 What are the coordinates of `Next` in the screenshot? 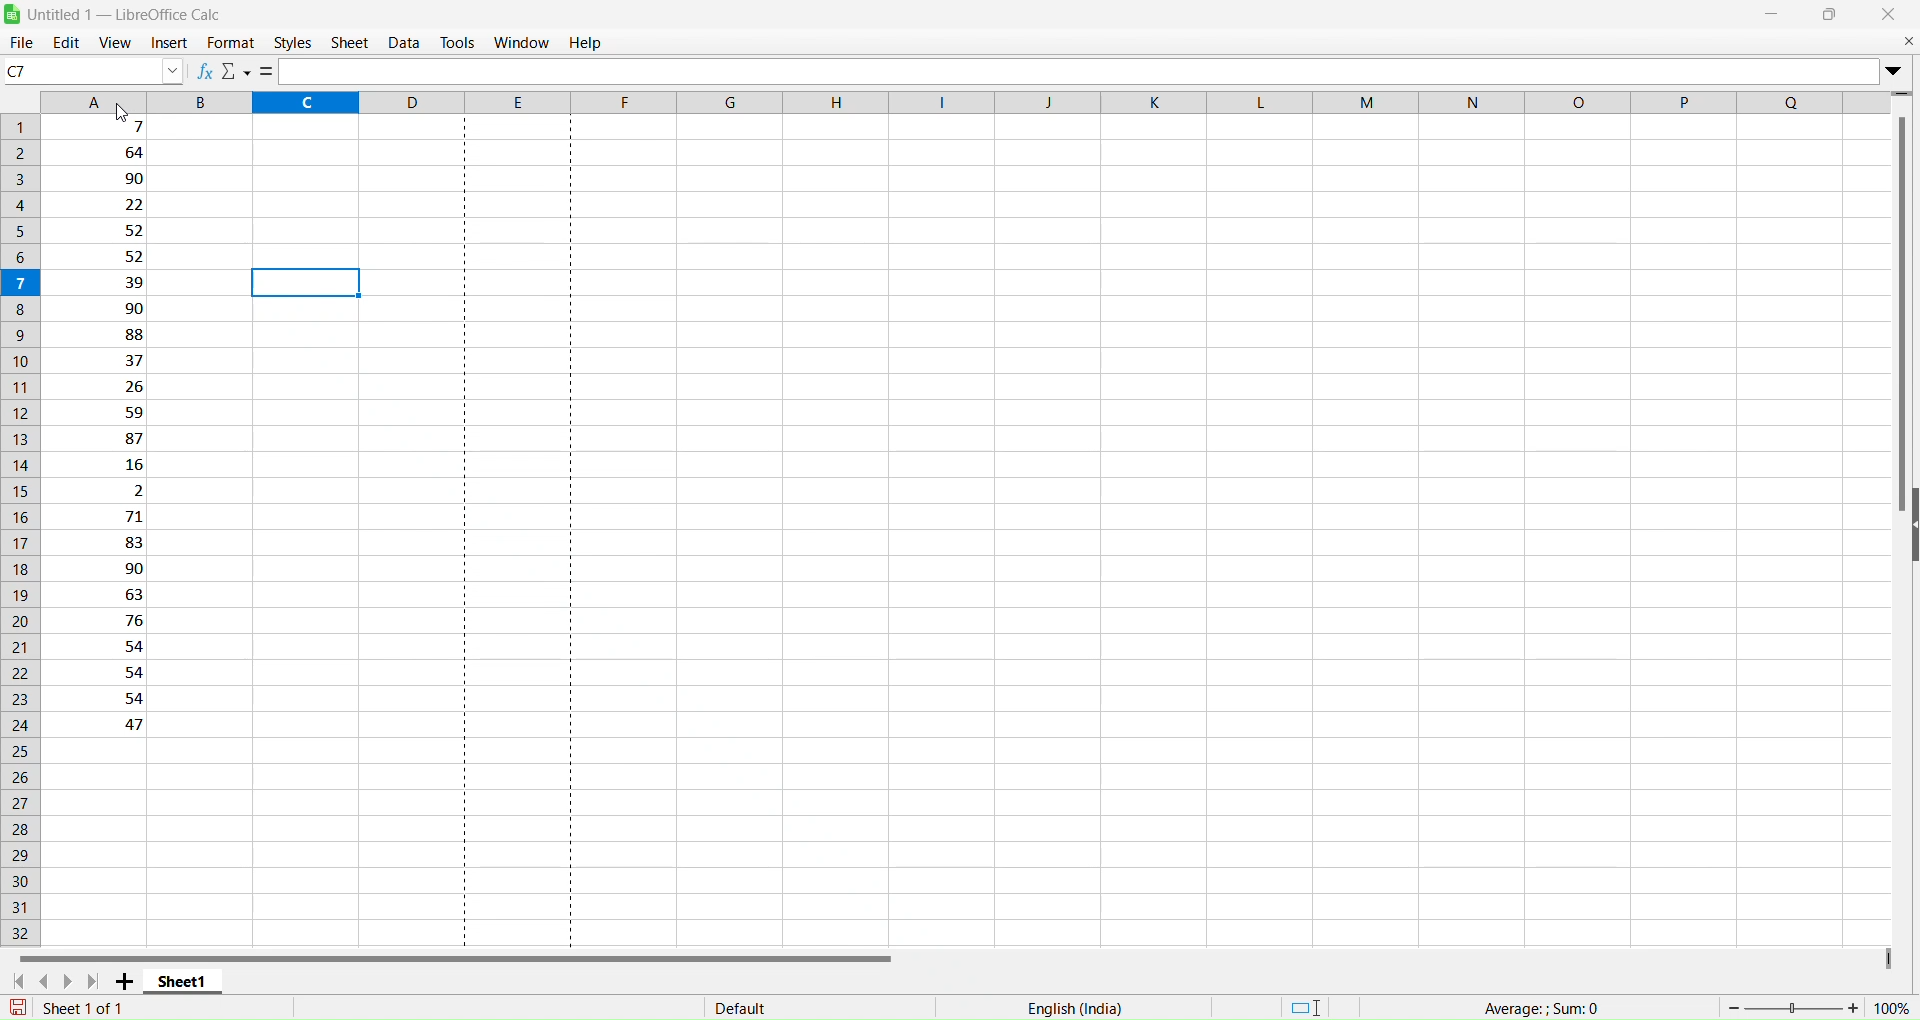 It's located at (73, 981).